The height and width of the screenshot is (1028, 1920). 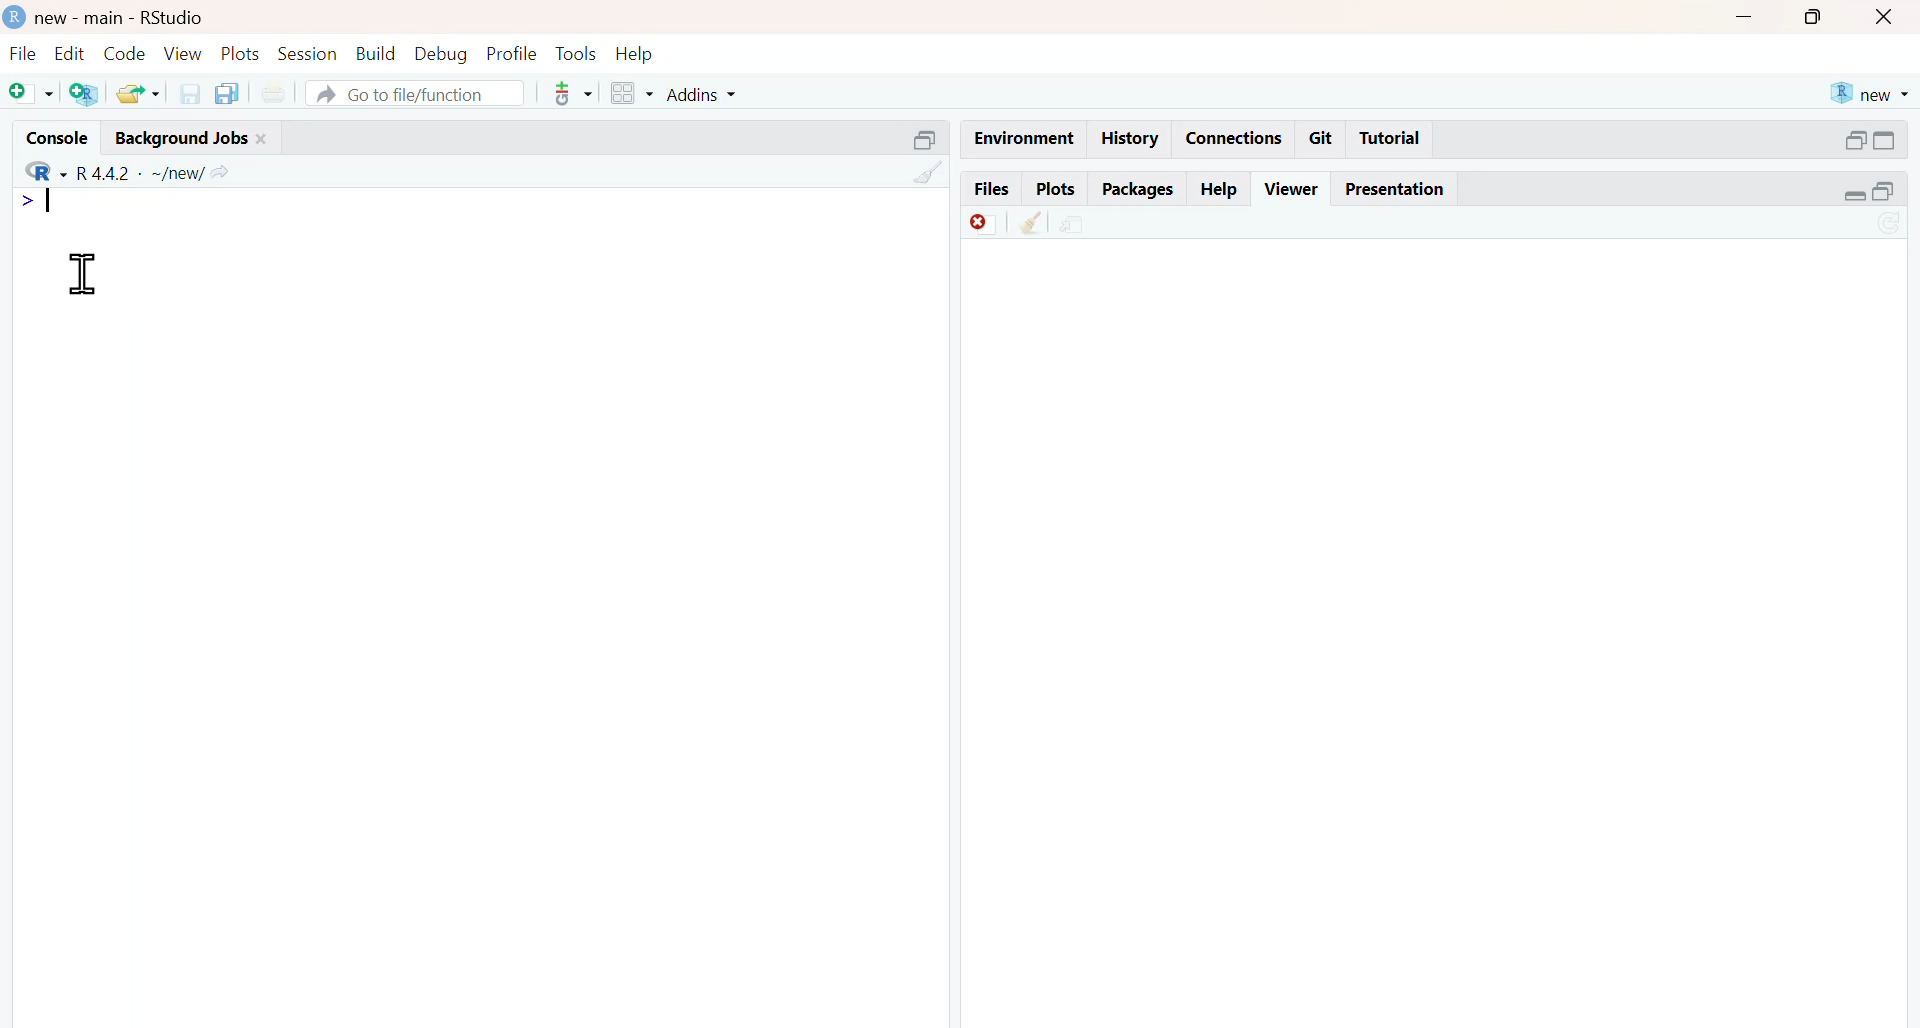 I want to click on help, so click(x=1220, y=189).